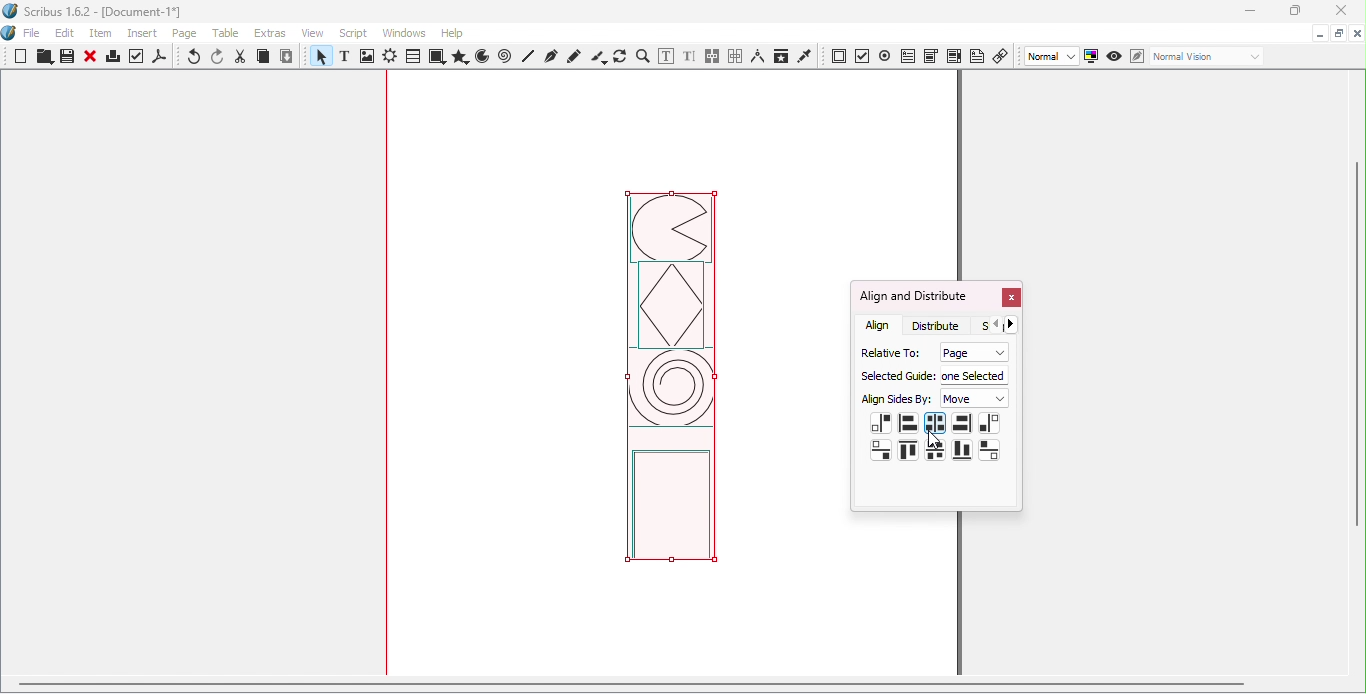 Image resolution: width=1366 pixels, height=694 pixels. Describe the element at coordinates (507, 57) in the screenshot. I see `Spiral` at that location.